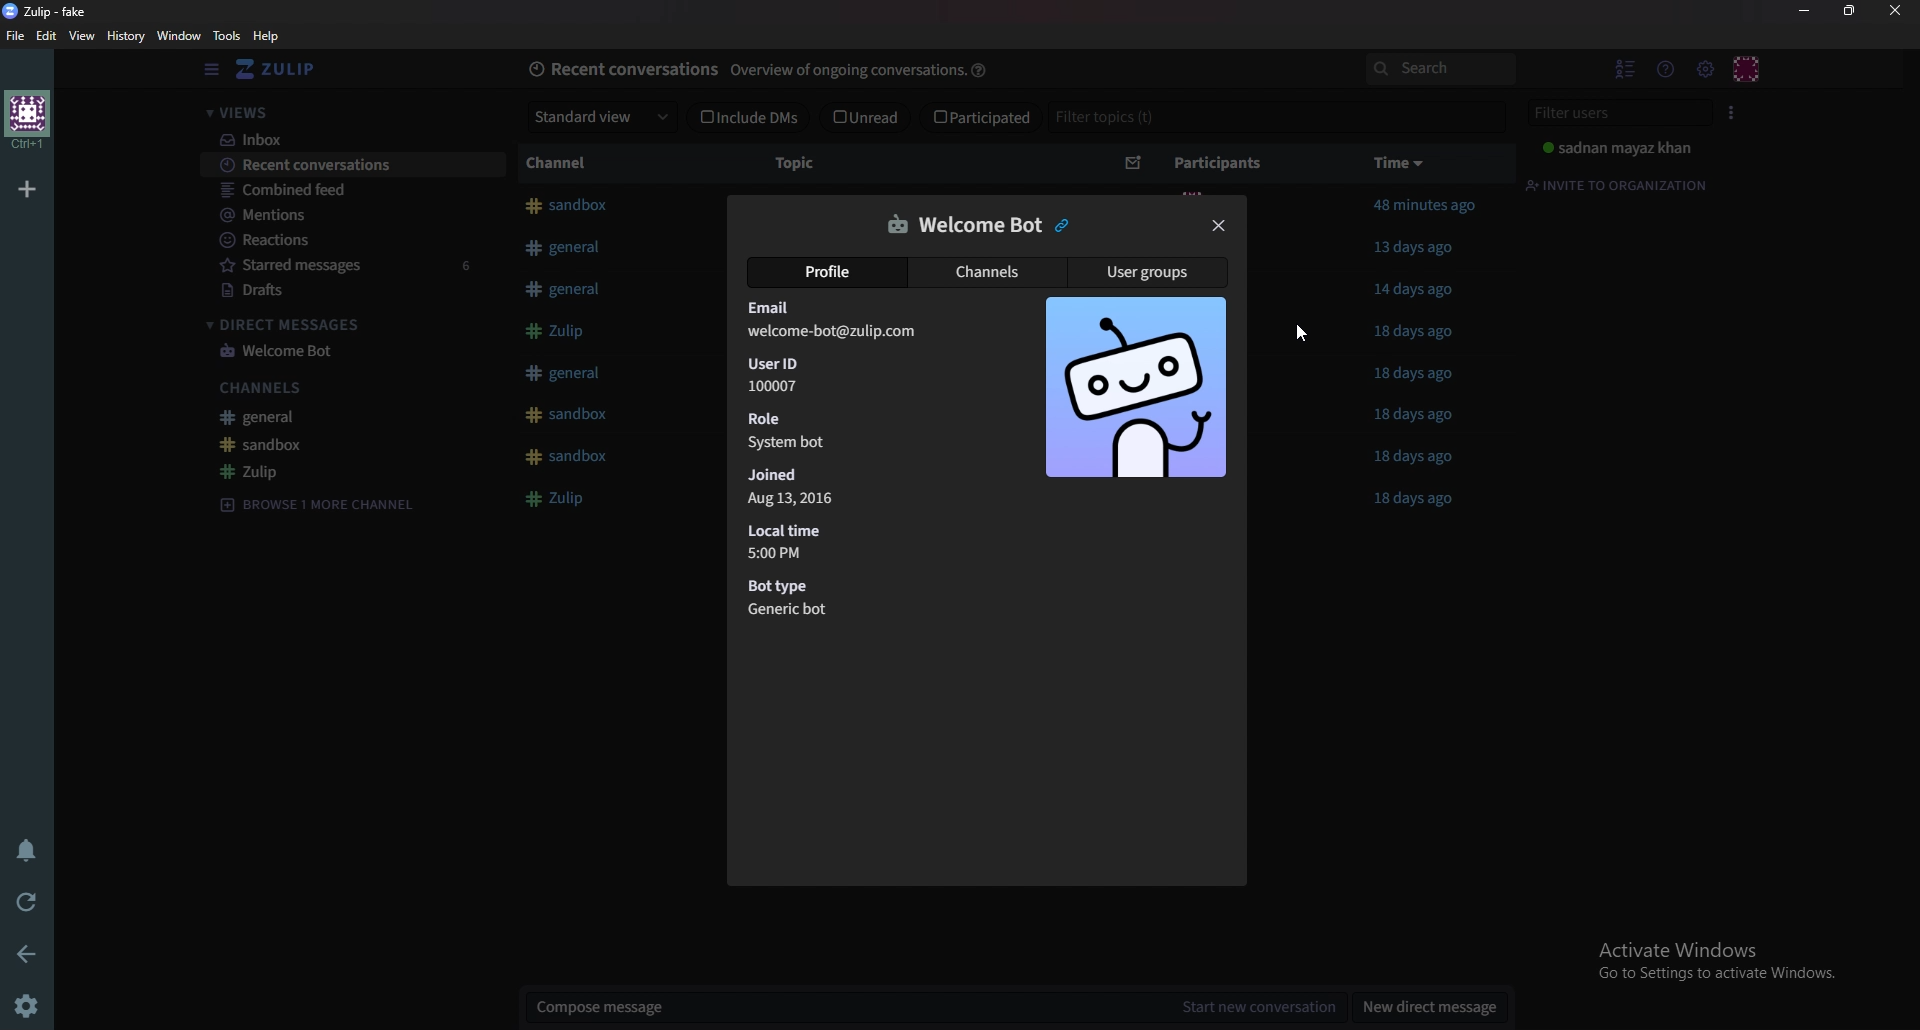 The image size is (1920, 1030). Describe the element at coordinates (1804, 12) in the screenshot. I see `Minimize` at that location.